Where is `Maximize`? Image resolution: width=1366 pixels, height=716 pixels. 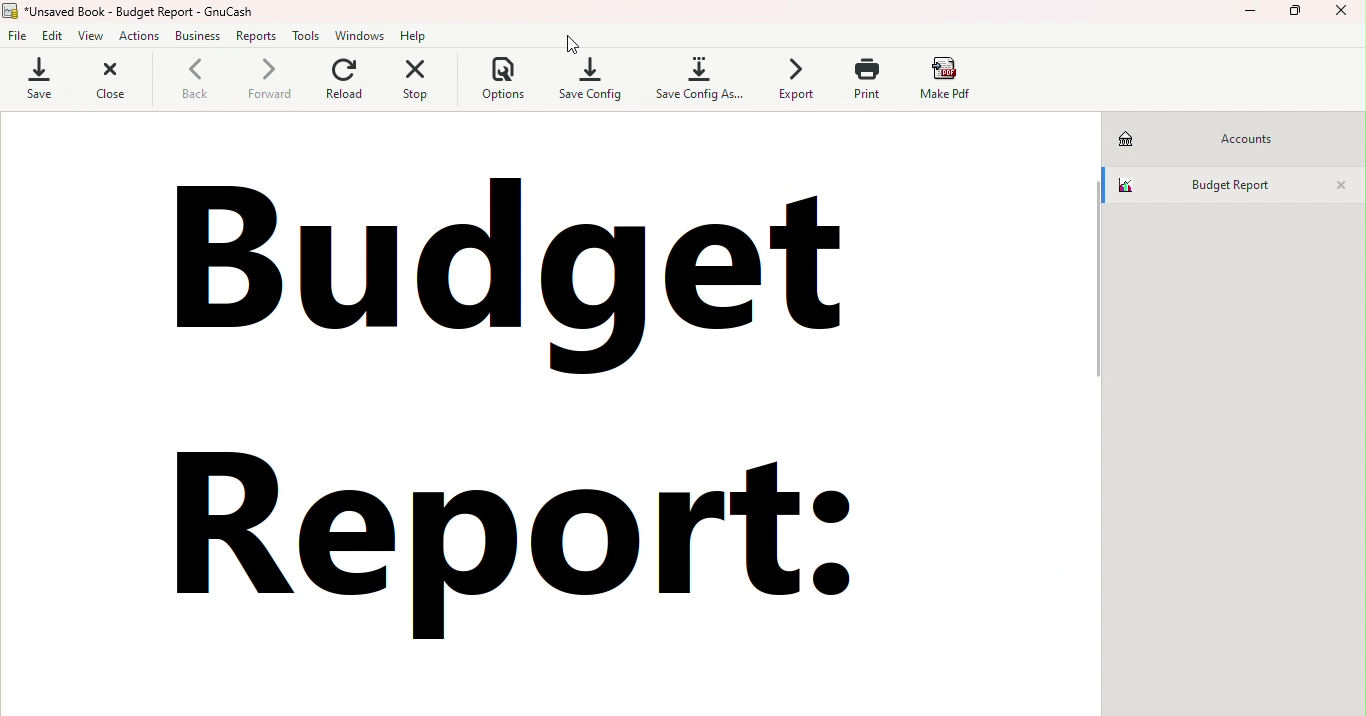
Maximize is located at coordinates (1294, 13).